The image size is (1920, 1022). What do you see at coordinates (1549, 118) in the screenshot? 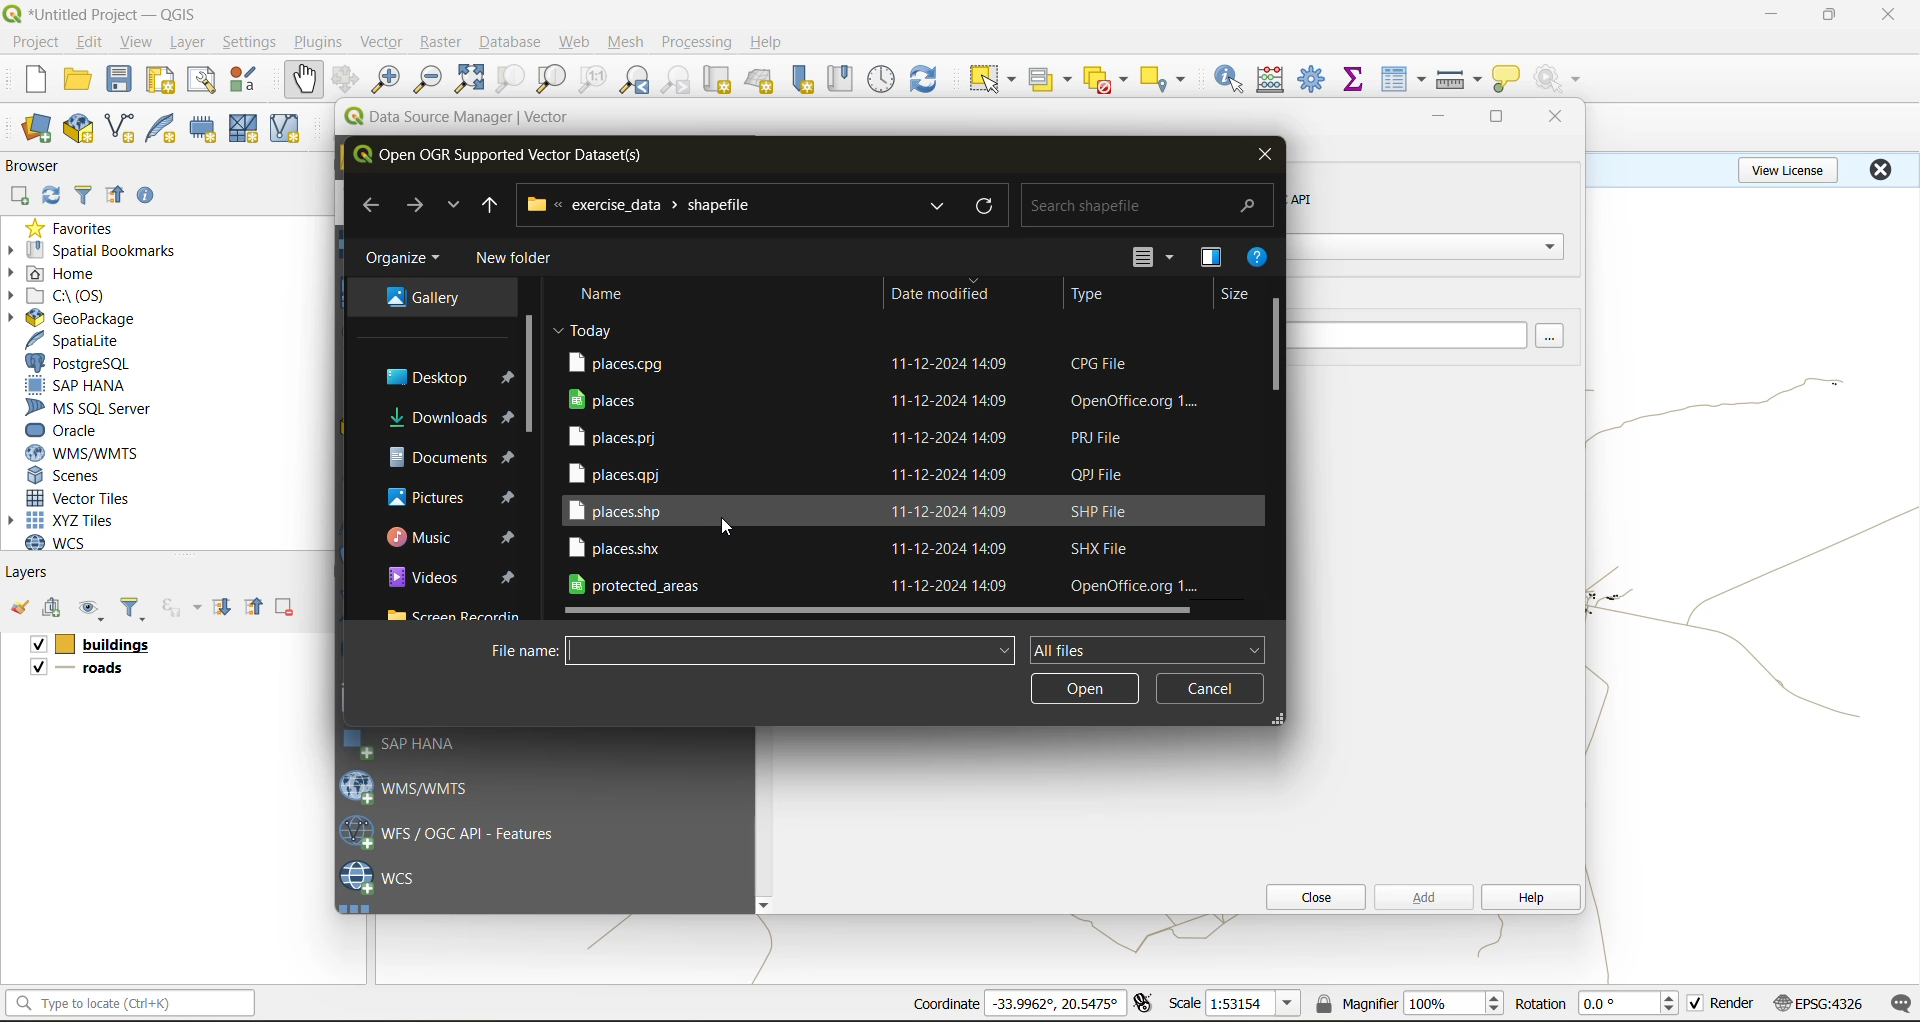
I see `close` at bounding box center [1549, 118].